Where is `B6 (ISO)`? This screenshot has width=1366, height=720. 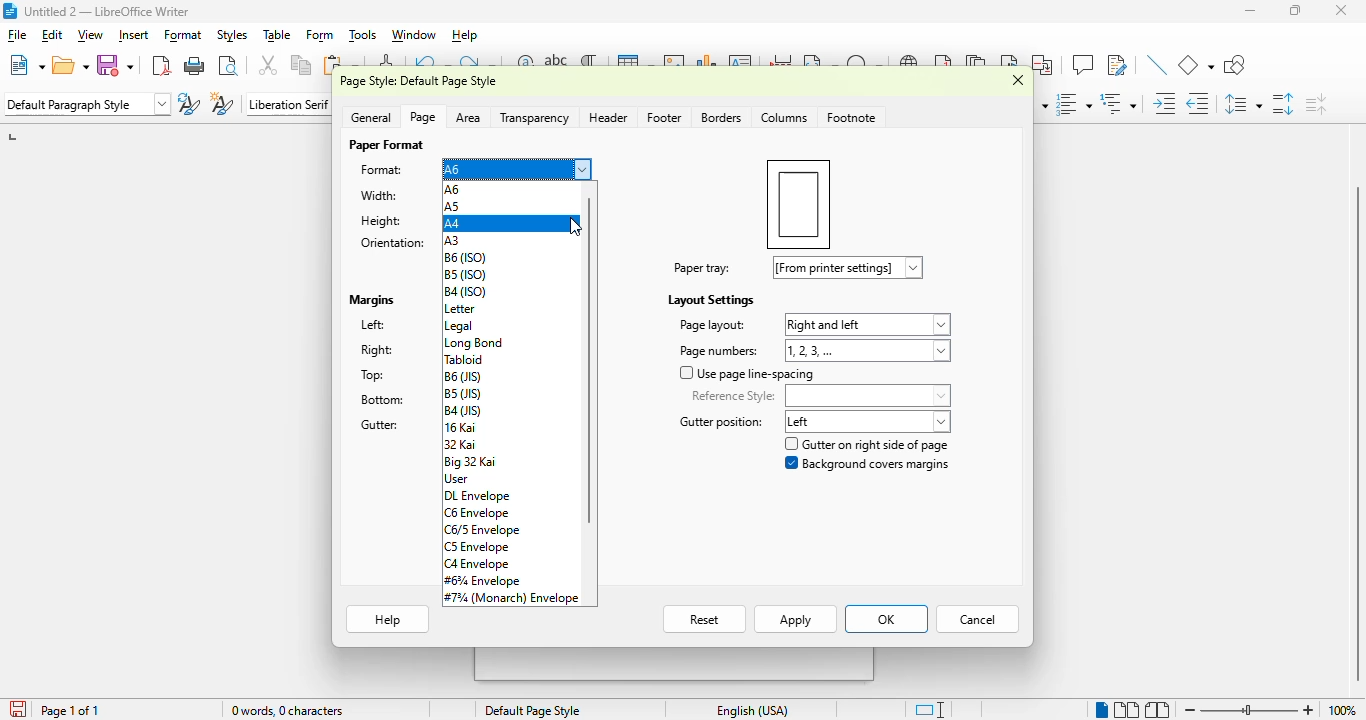 B6 (ISO) is located at coordinates (466, 257).